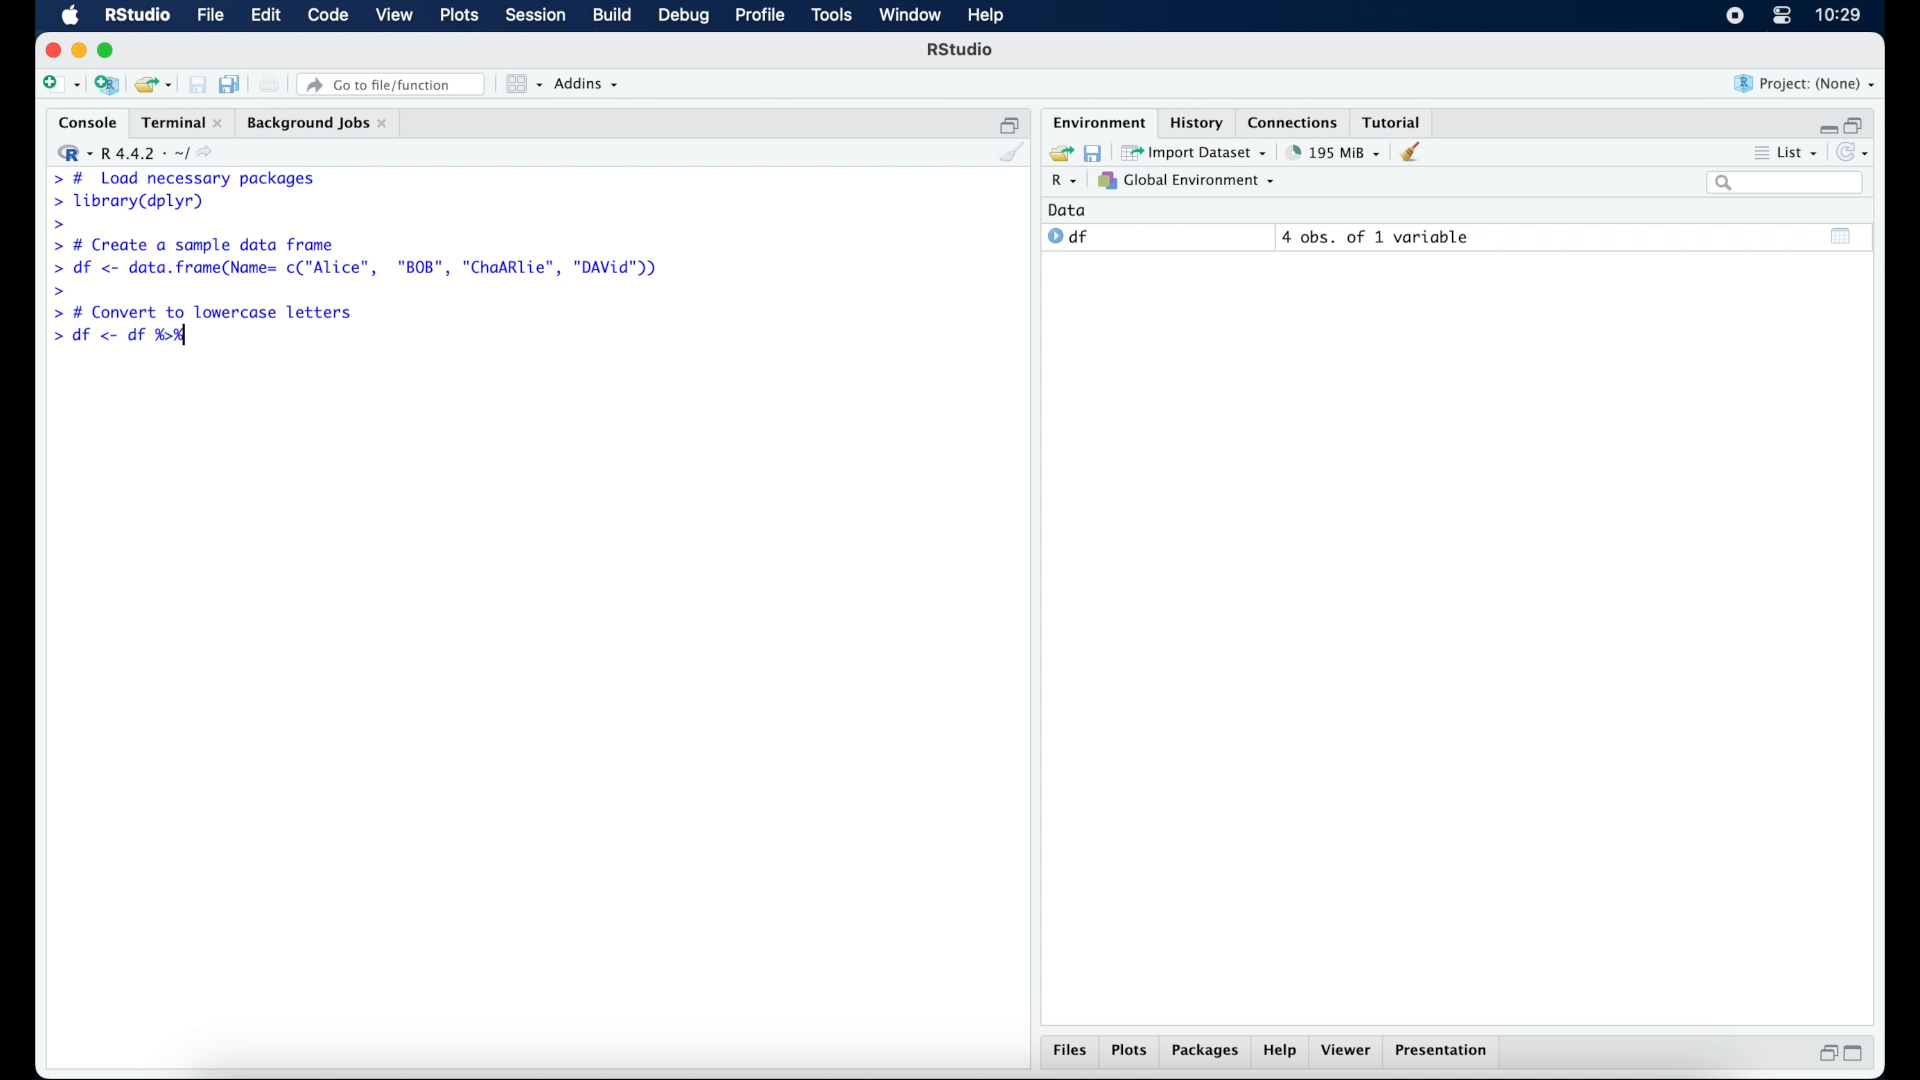 Image resolution: width=1920 pixels, height=1080 pixels. What do you see at coordinates (1350, 1052) in the screenshot?
I see `viewer` at bounding box center [1350, 1052].